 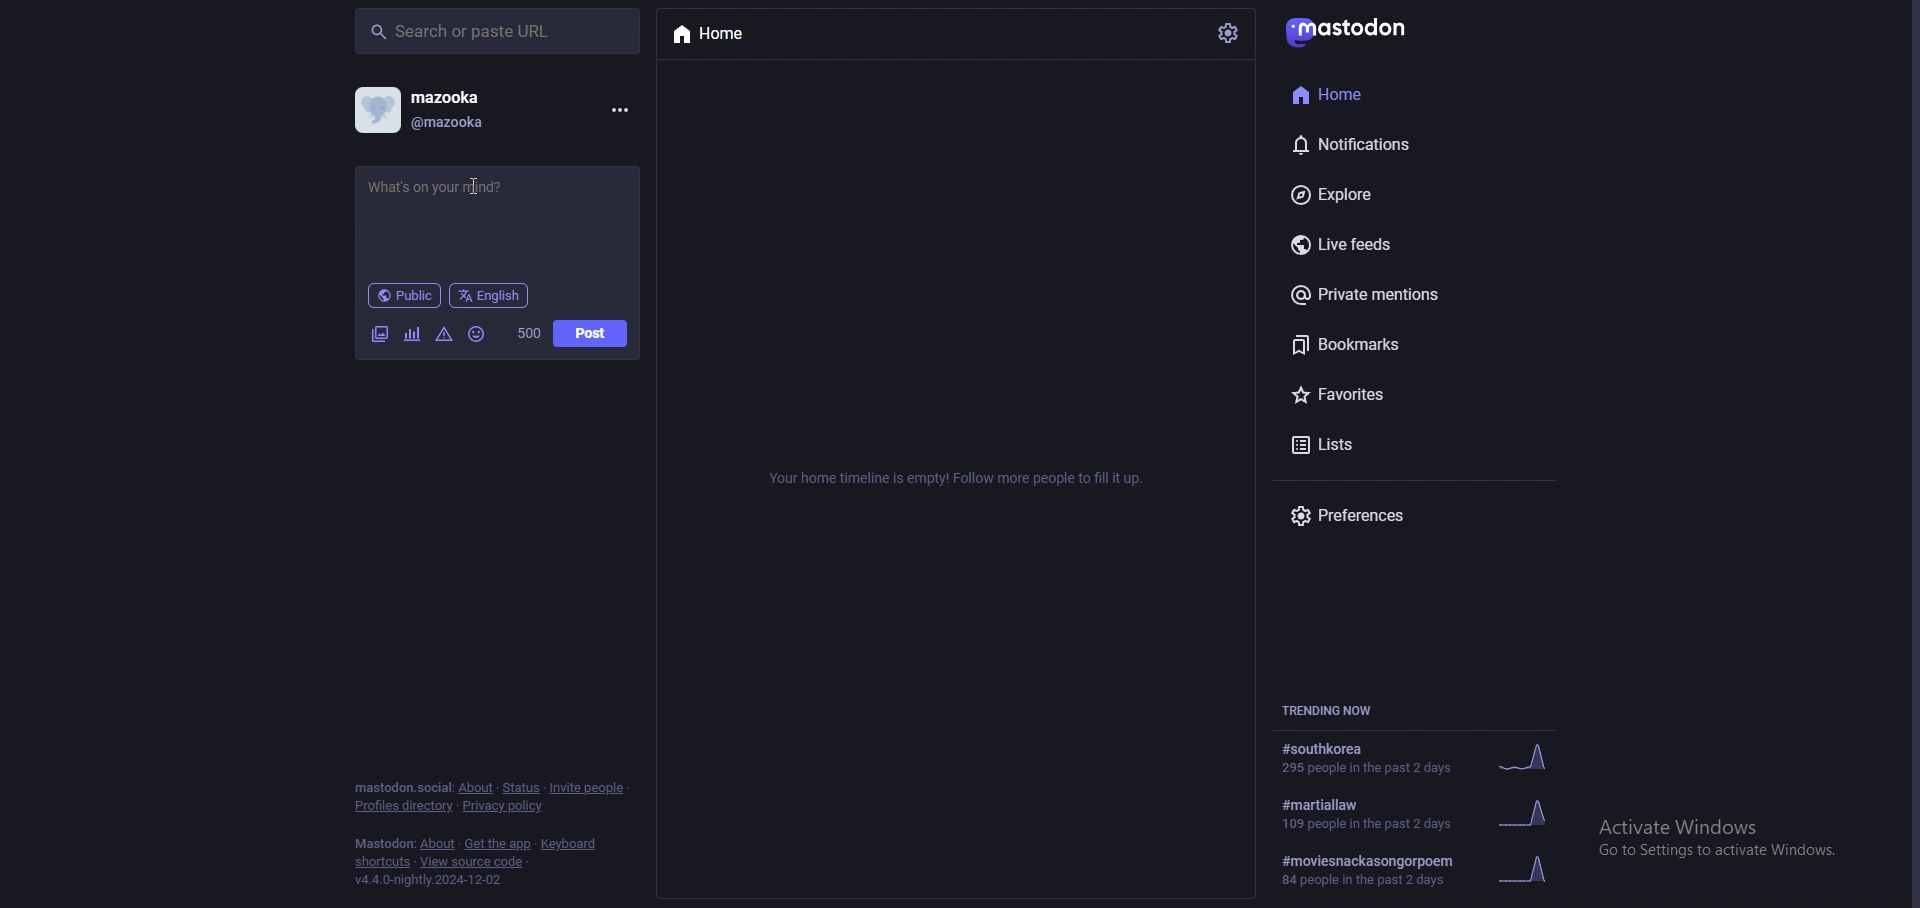 I want to click on home, so click(x=1366, y=94).